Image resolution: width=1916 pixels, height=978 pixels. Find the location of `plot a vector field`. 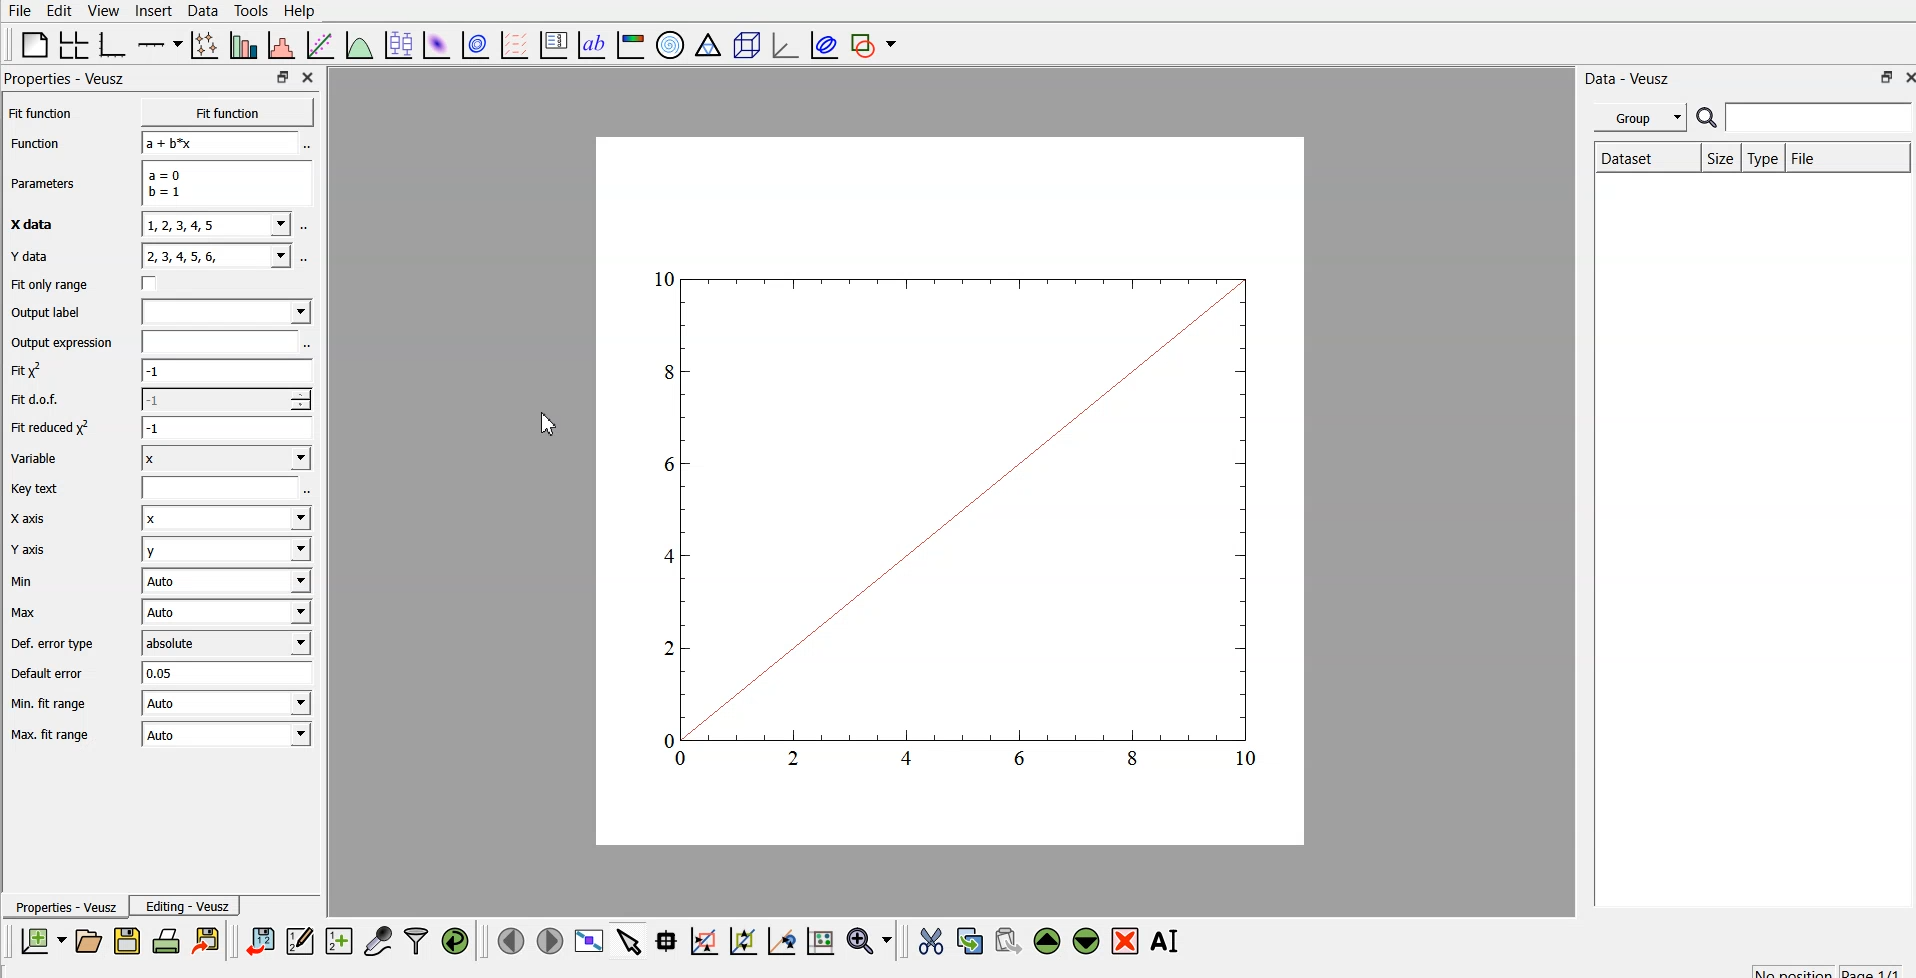

plot a vector field is located at coordinates (514, 46).